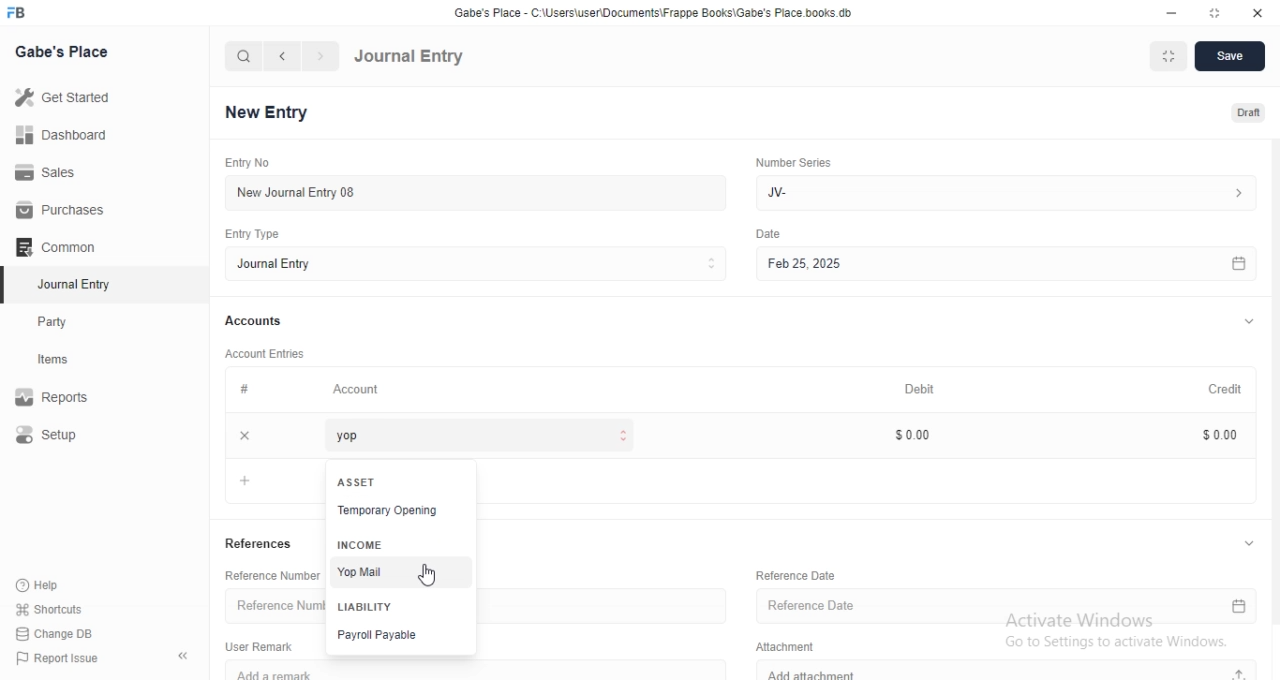 Image resolution: width=1280 pixels, height=680 pixels. Describe the element at coordinates (1170, 56) in the screenshot. I see `Fit to Window` at that location.